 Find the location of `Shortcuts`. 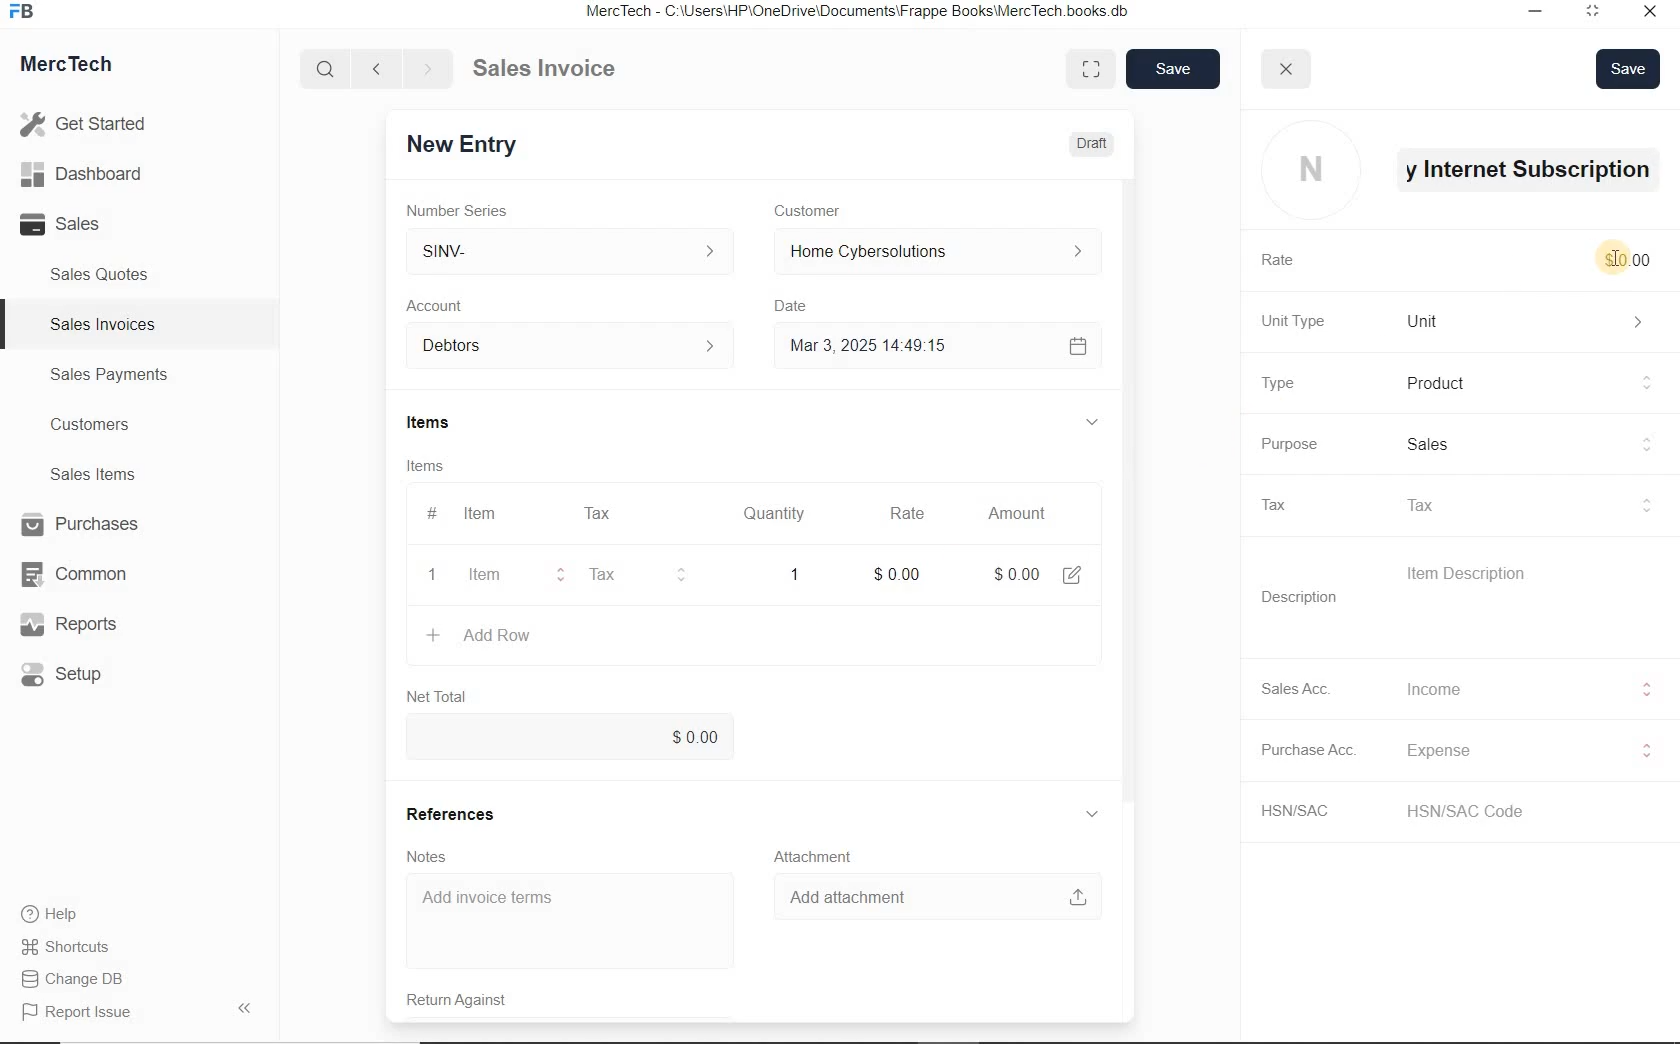

Shortcuts is located at coordinates (75, 948).